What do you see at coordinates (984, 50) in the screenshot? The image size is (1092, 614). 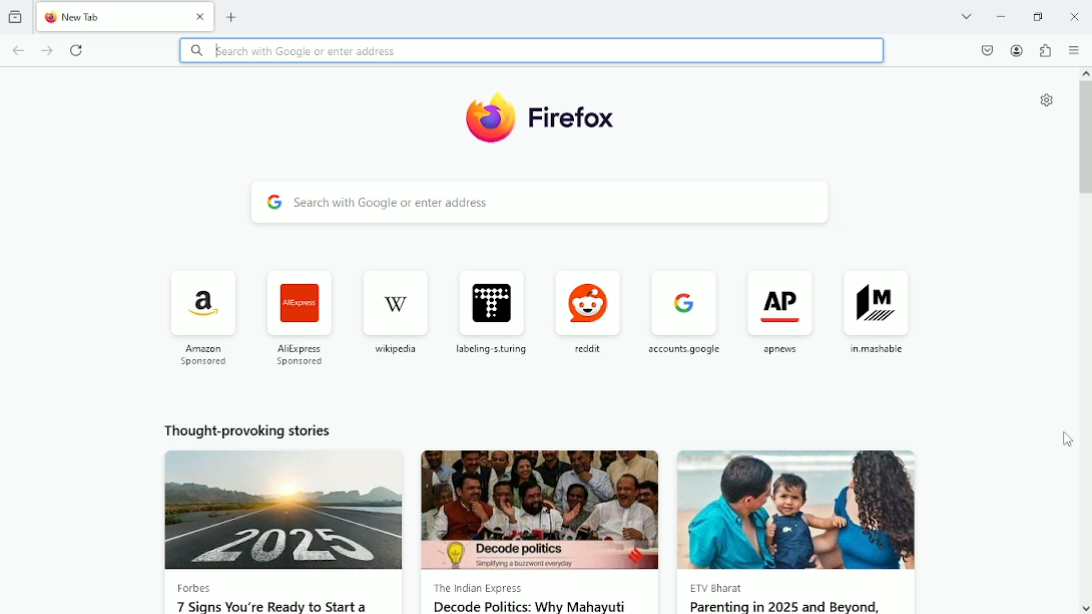 I see `save to pocket` at bounding box center [984, 50].